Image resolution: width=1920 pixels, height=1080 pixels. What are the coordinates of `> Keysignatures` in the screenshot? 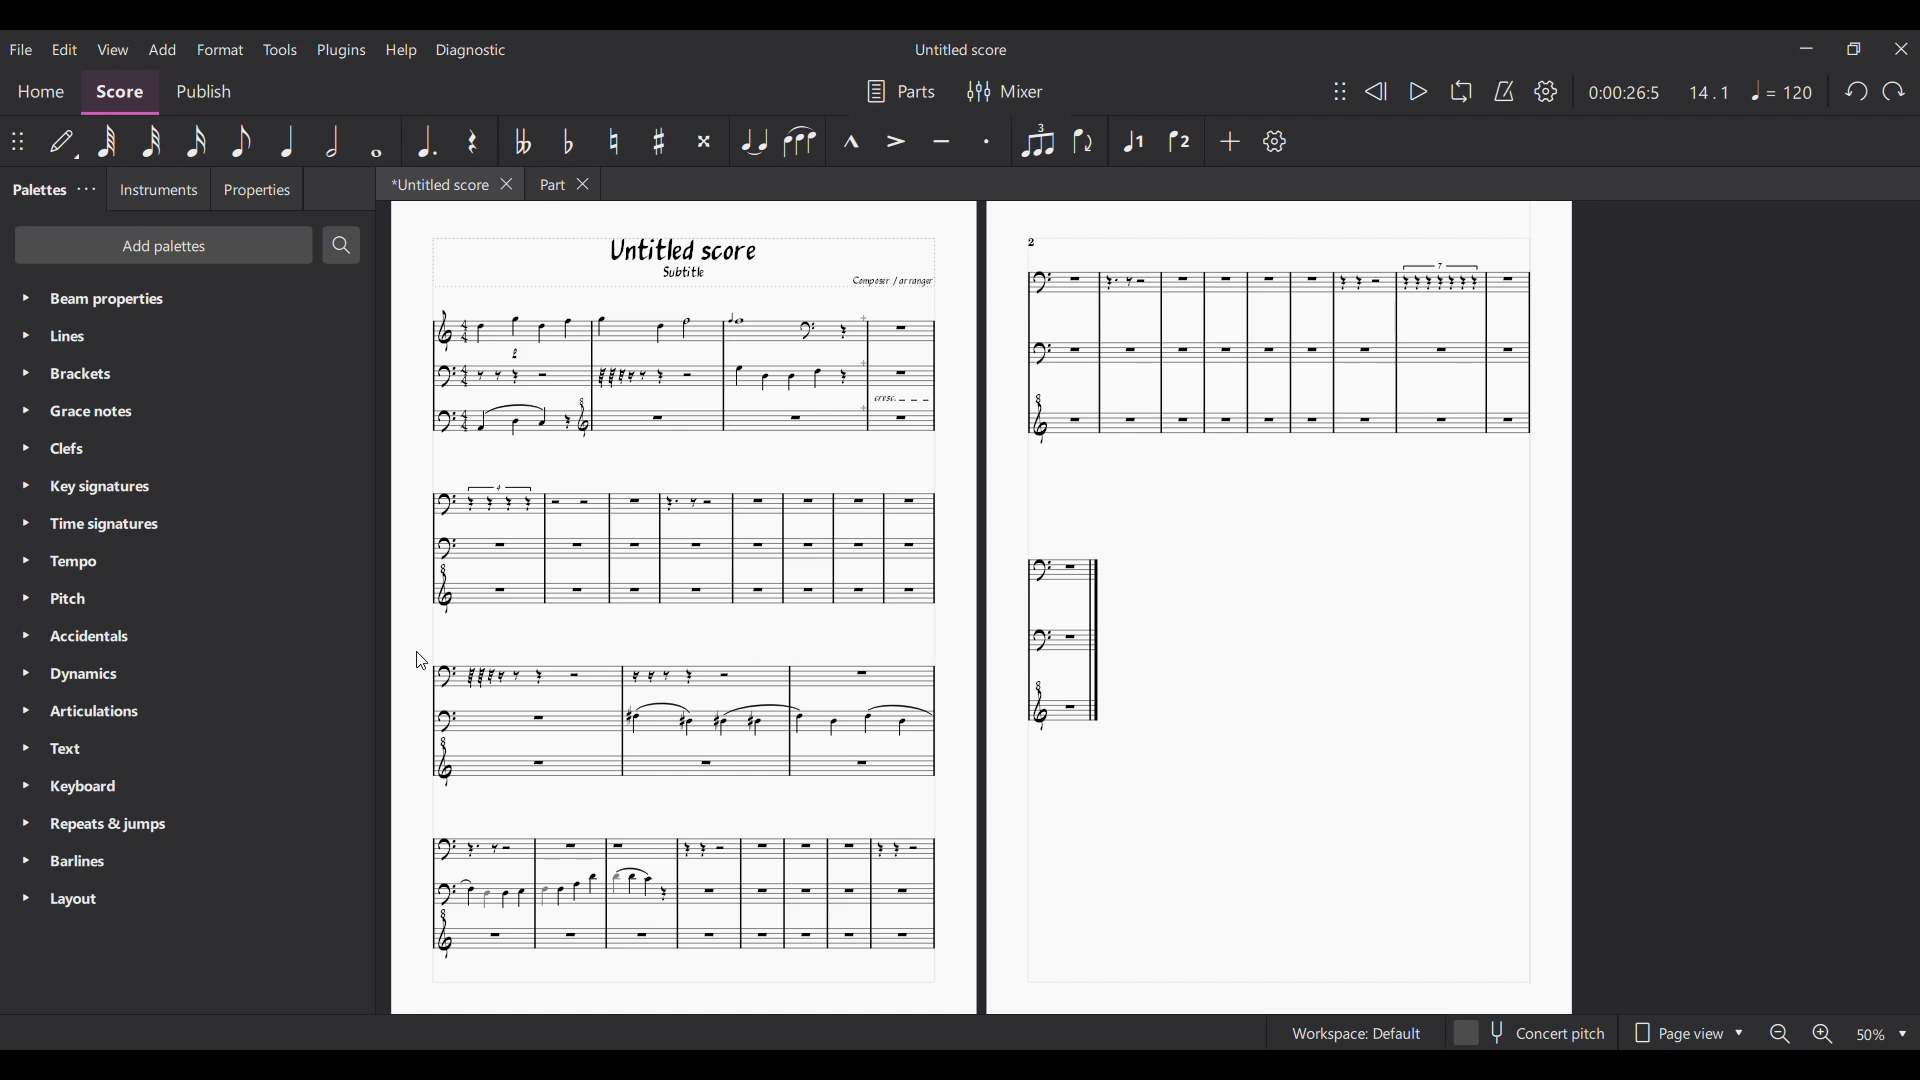 It's located at (88, 484).